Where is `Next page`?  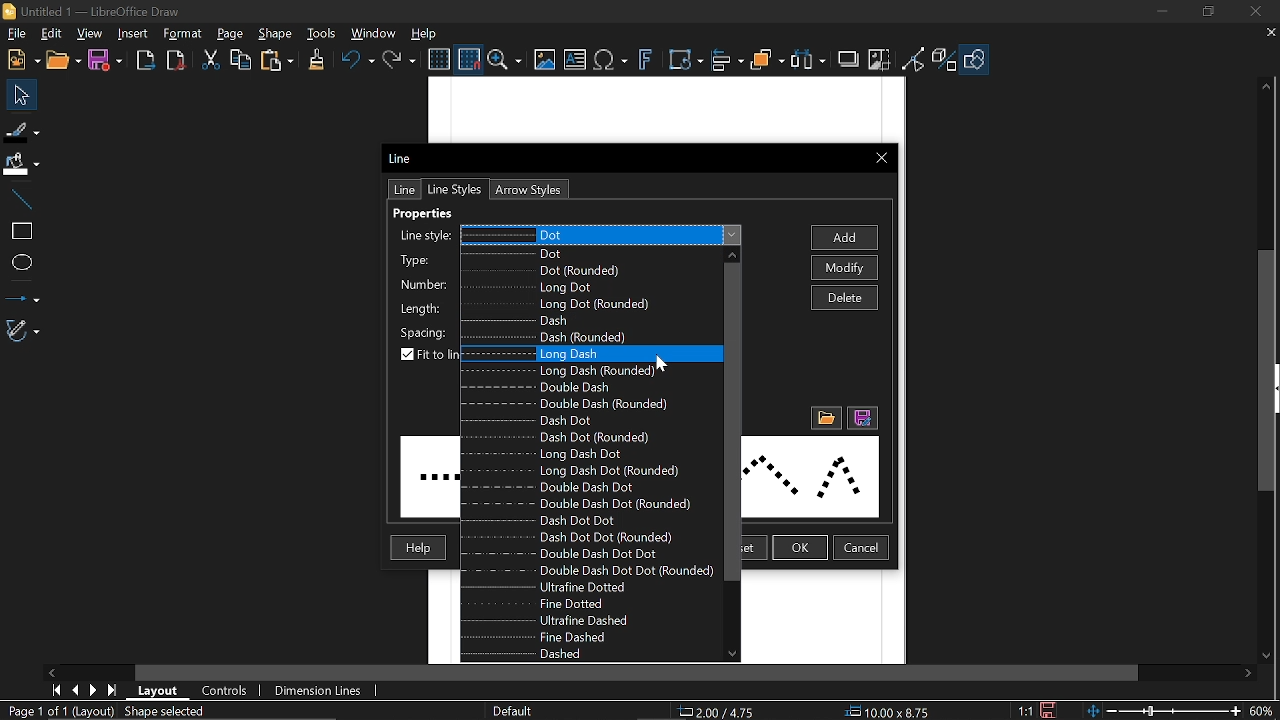
Next page is located at coordinates (97, 689).